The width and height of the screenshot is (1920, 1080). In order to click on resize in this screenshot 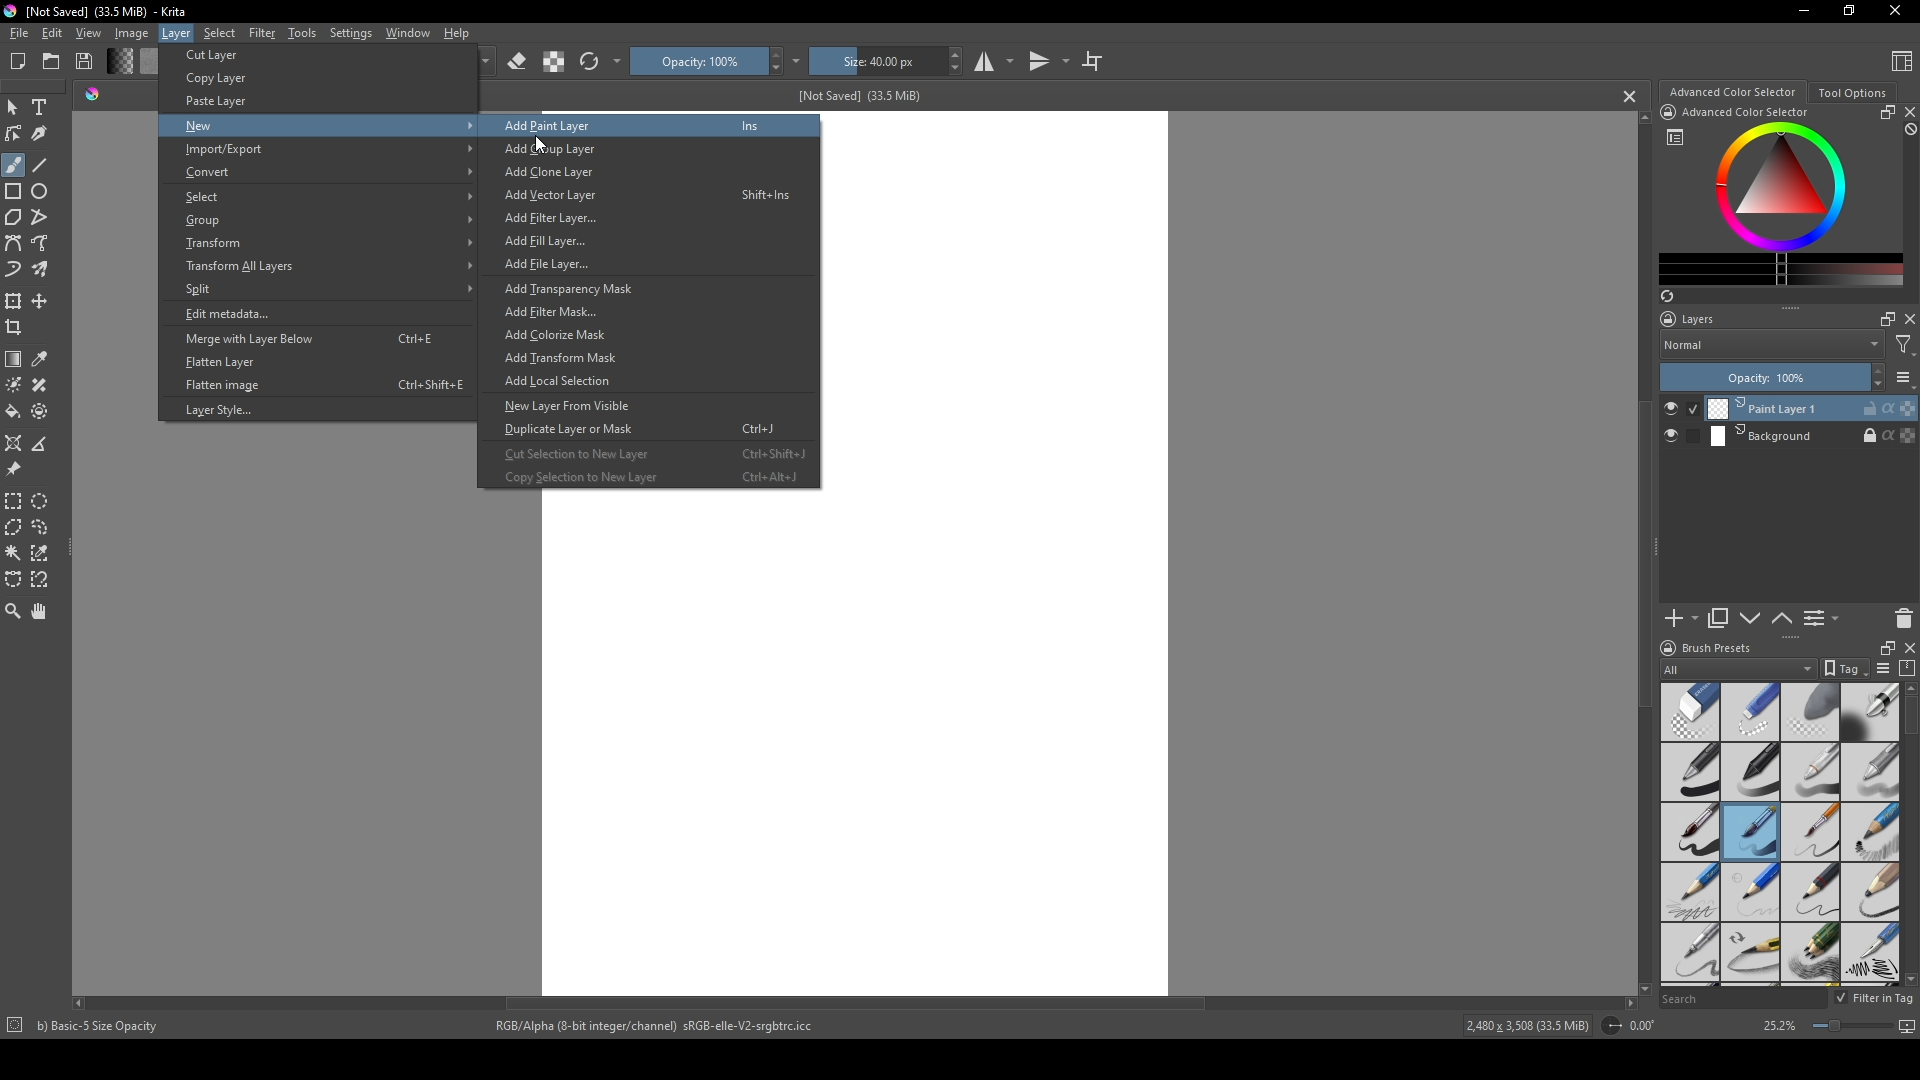, I will do `click(1847, 12)`.